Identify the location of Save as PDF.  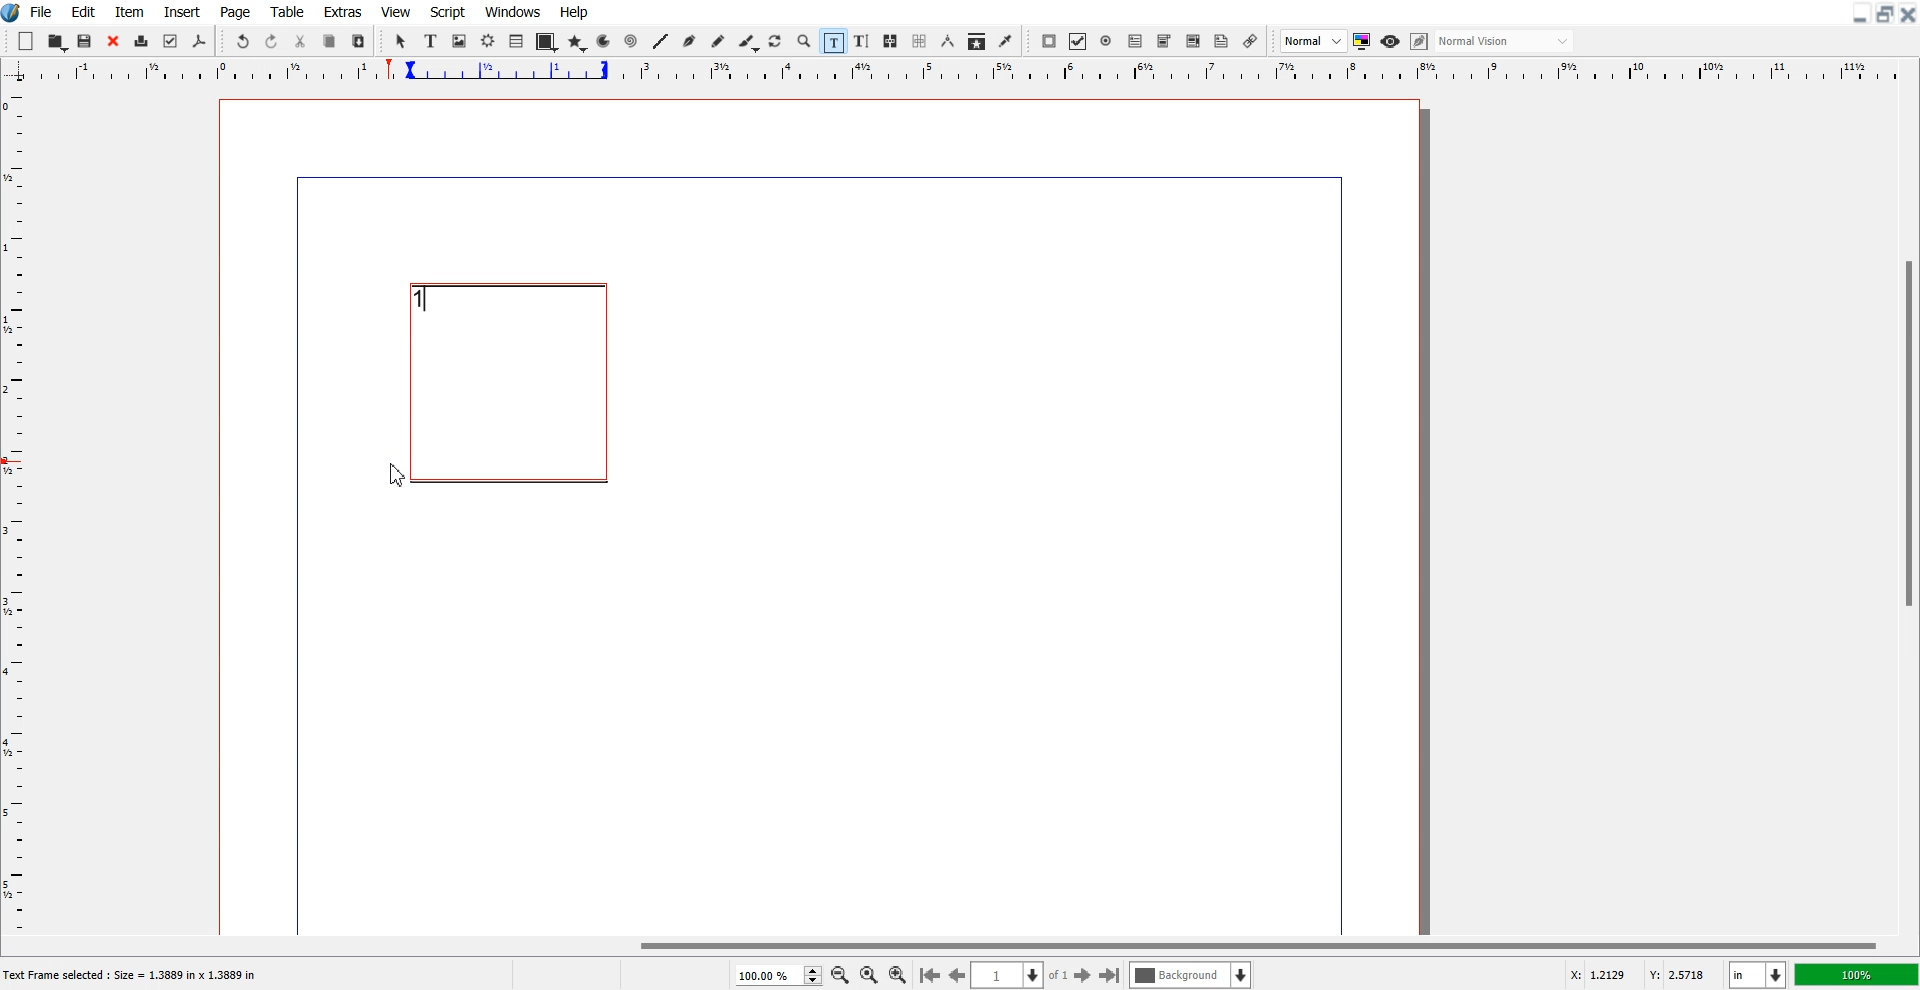
(199, 42).